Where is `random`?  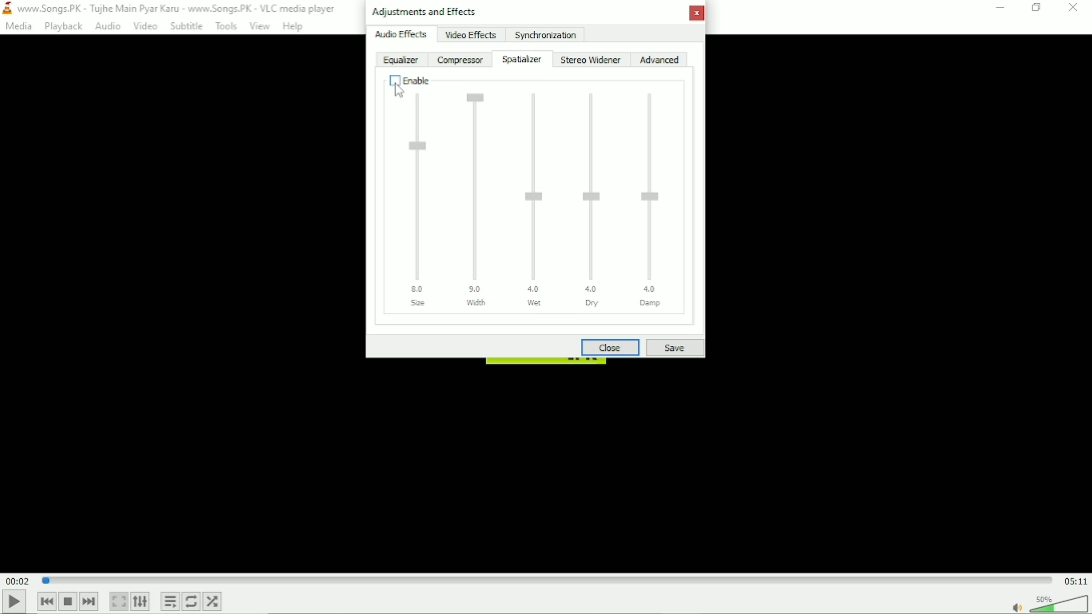
random is located at coordinates (212, 601).